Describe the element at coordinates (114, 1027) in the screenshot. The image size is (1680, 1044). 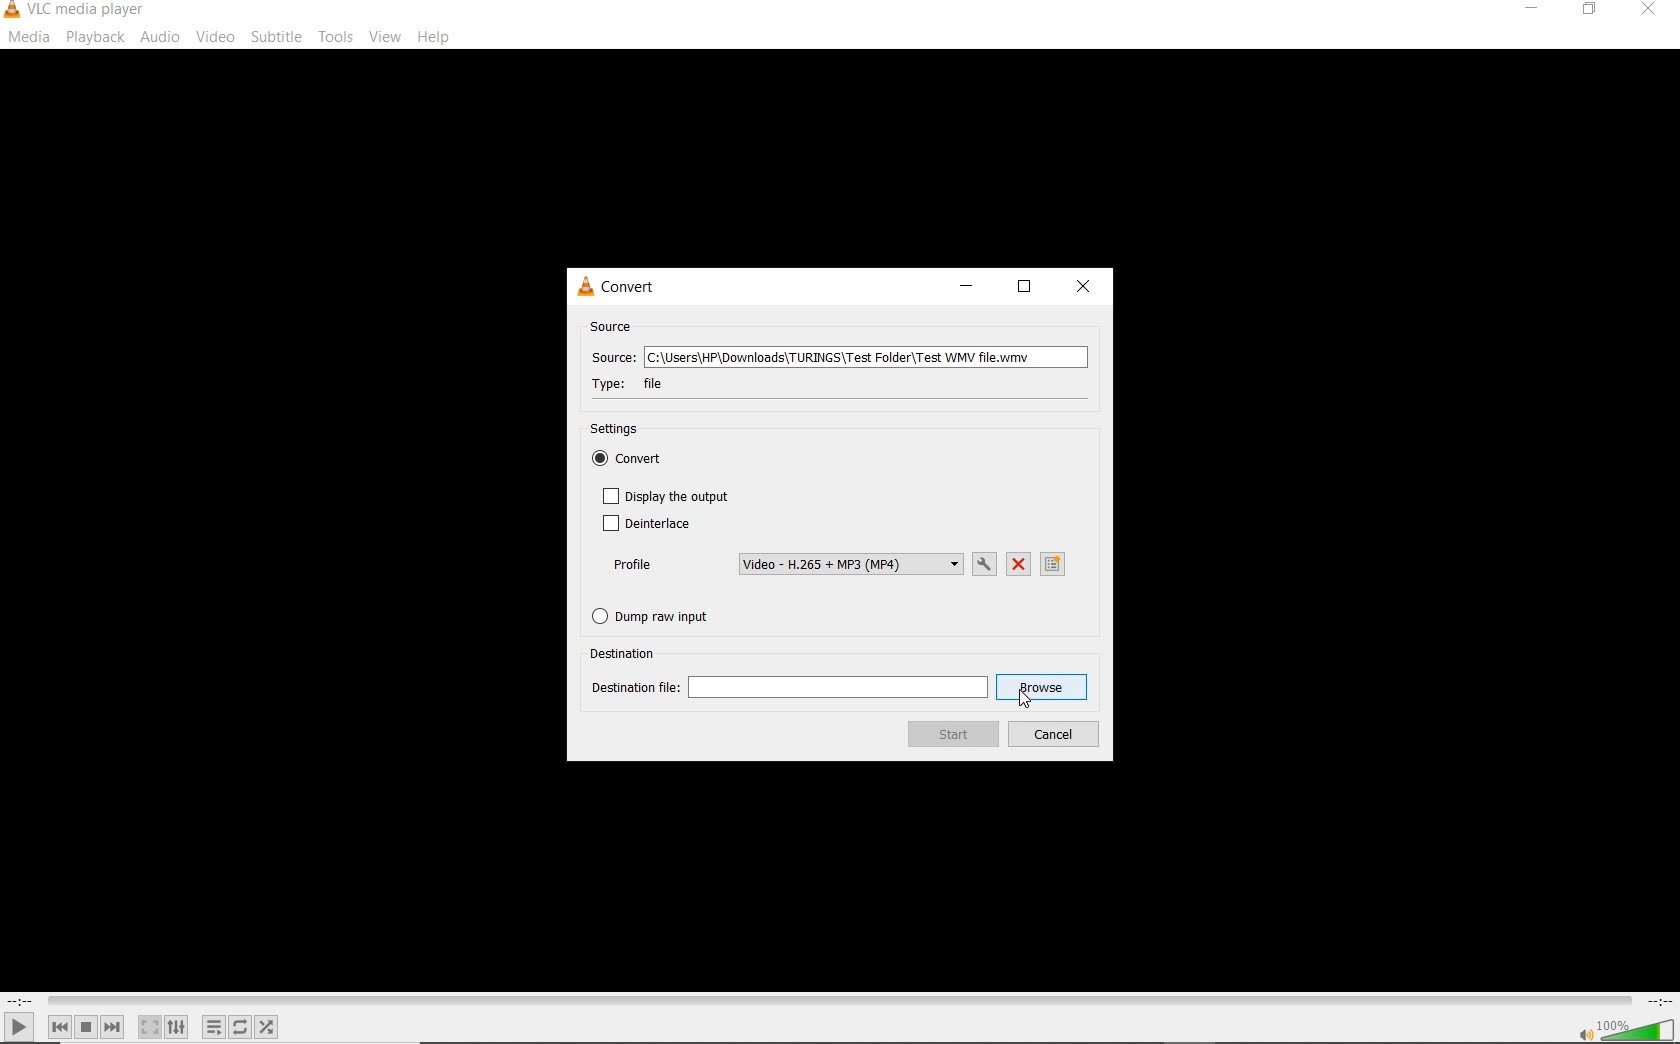
I see `next media` at that location.